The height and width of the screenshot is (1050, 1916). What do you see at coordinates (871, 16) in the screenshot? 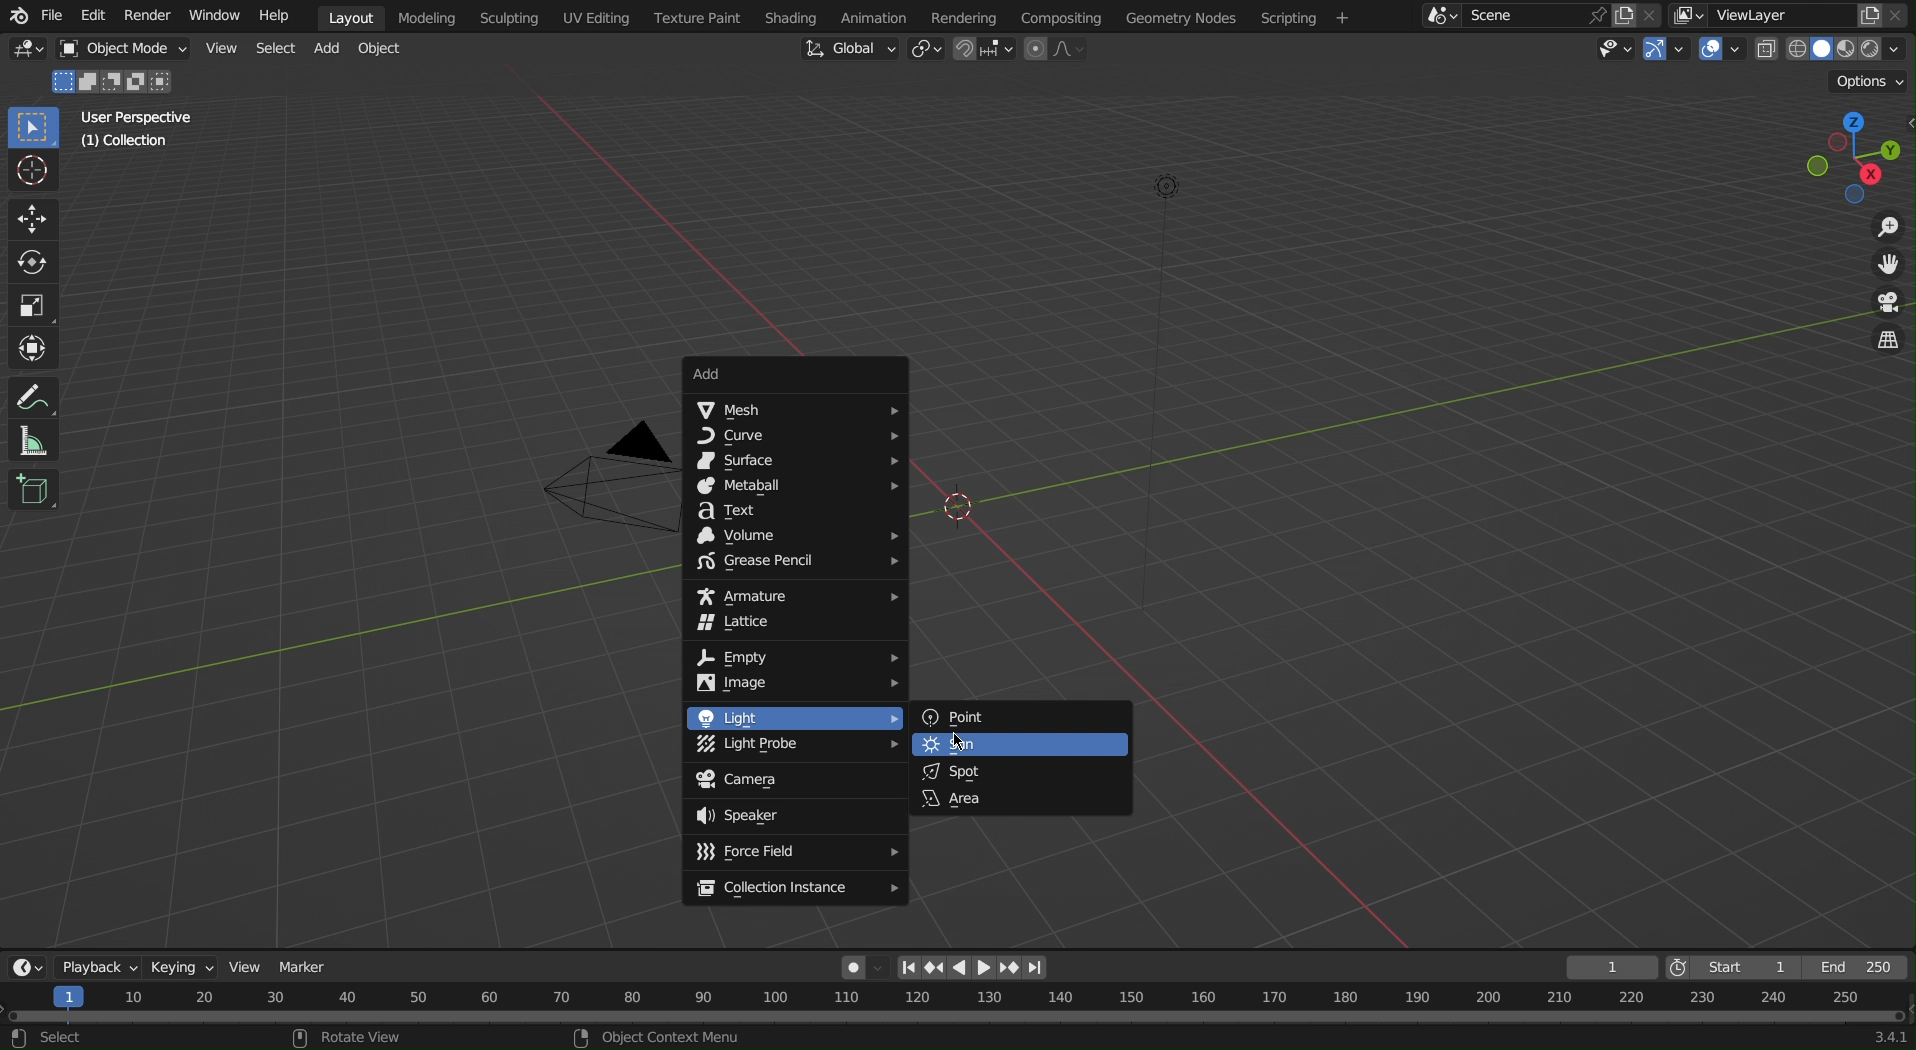
I see `Animation` at bounding box center [871, 16].